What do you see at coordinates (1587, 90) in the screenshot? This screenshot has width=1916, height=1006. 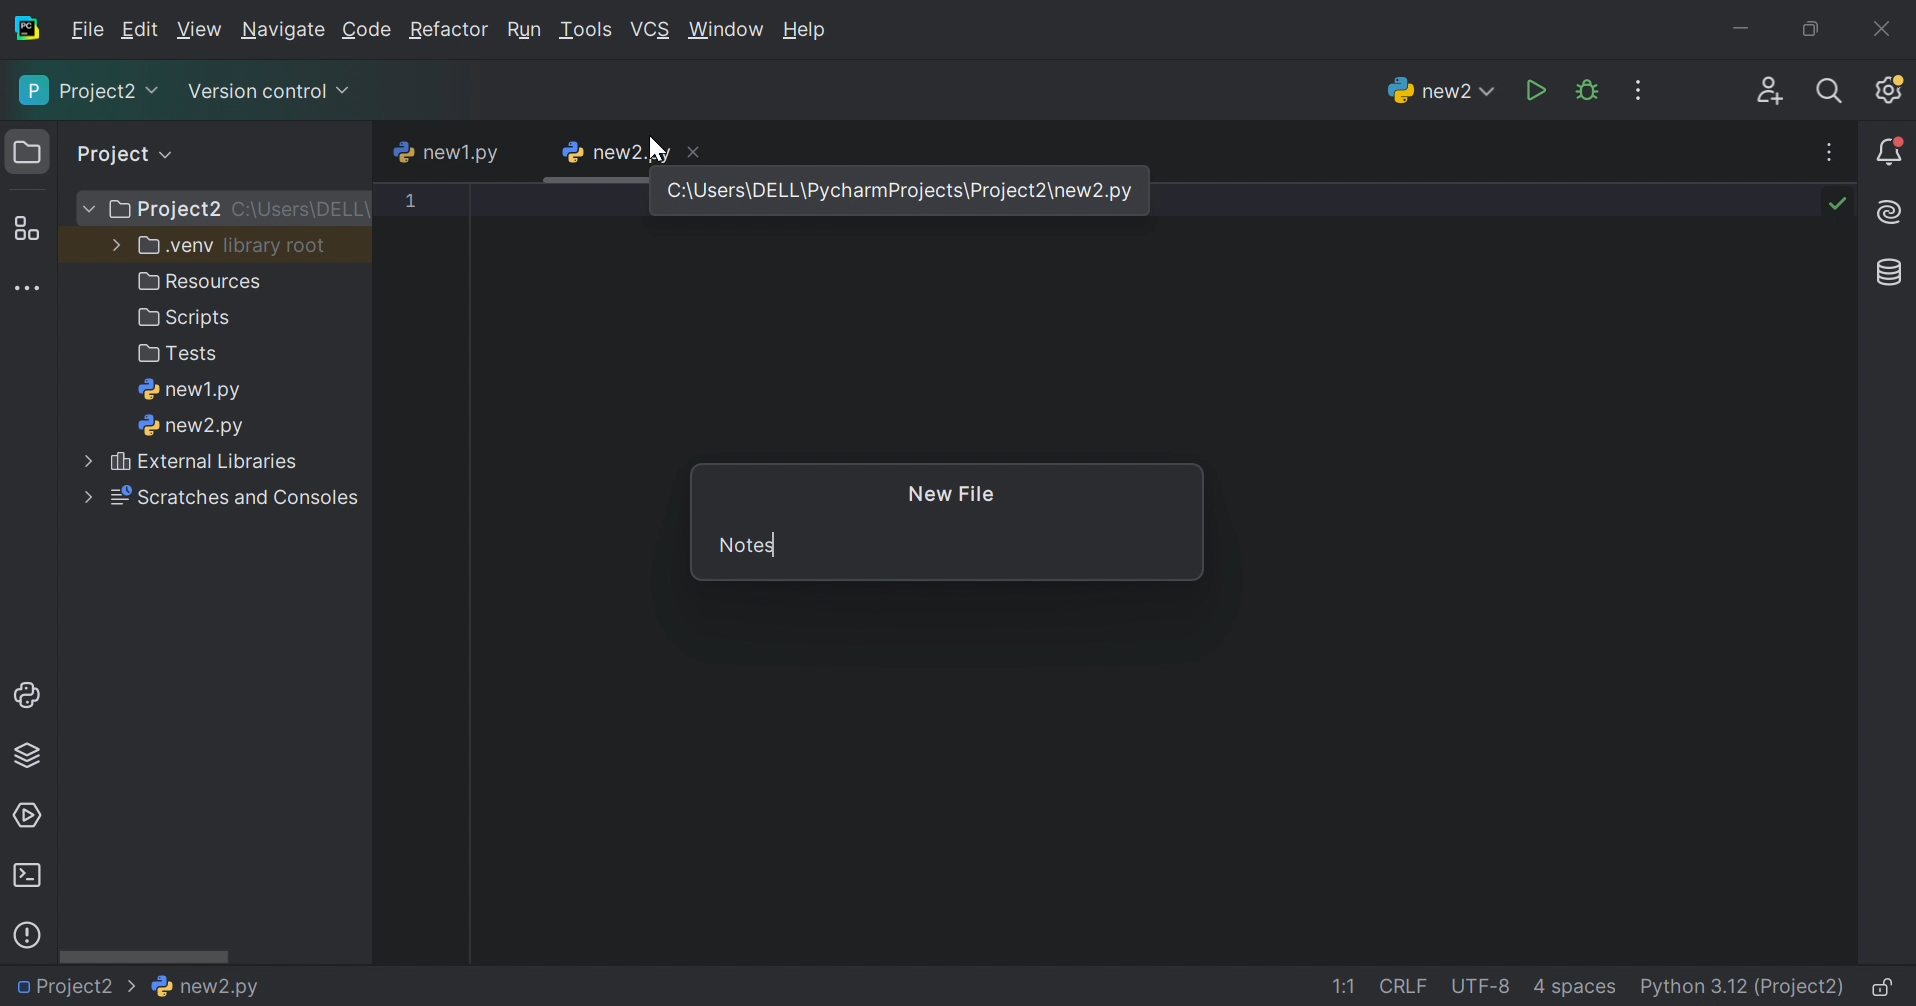 I see `Debug` at bounding box center [1587, 90].